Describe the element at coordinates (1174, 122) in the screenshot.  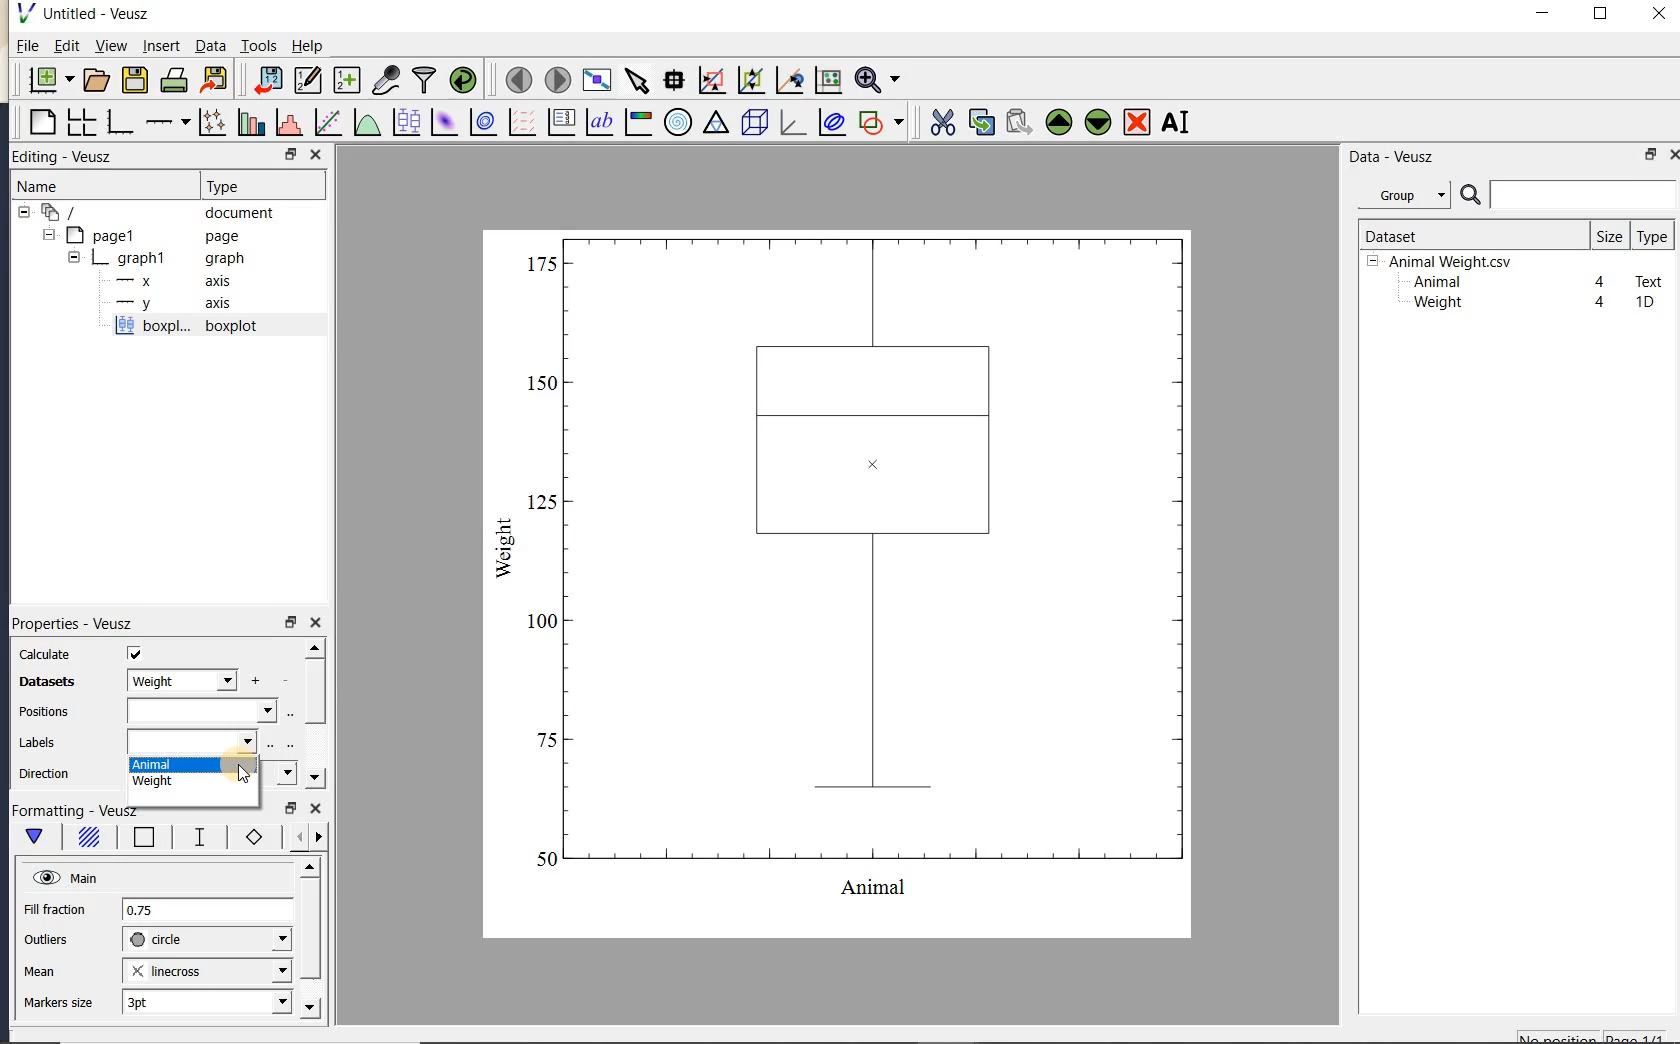
I see `renames the selected widget` at that location.